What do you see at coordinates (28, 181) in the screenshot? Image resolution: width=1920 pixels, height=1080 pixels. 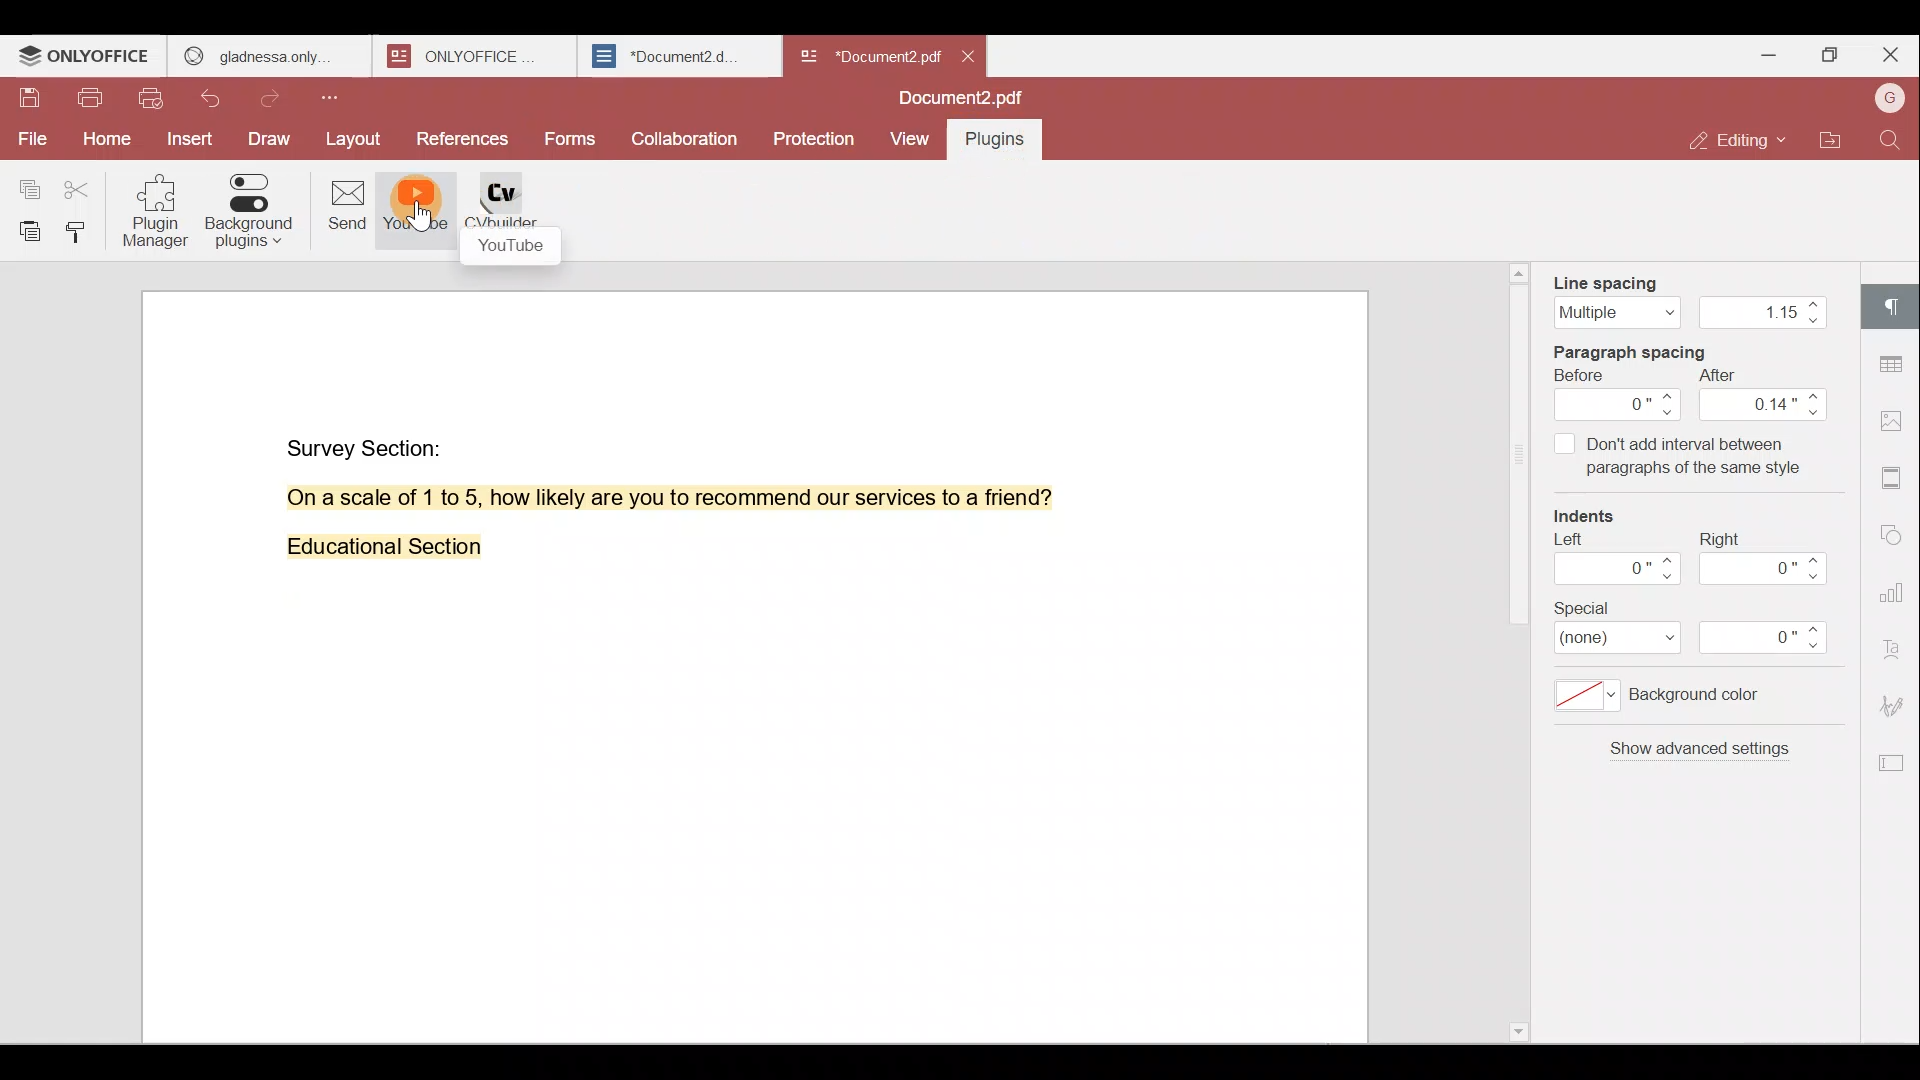 I see `Copy` at bounding box center [28, 181].